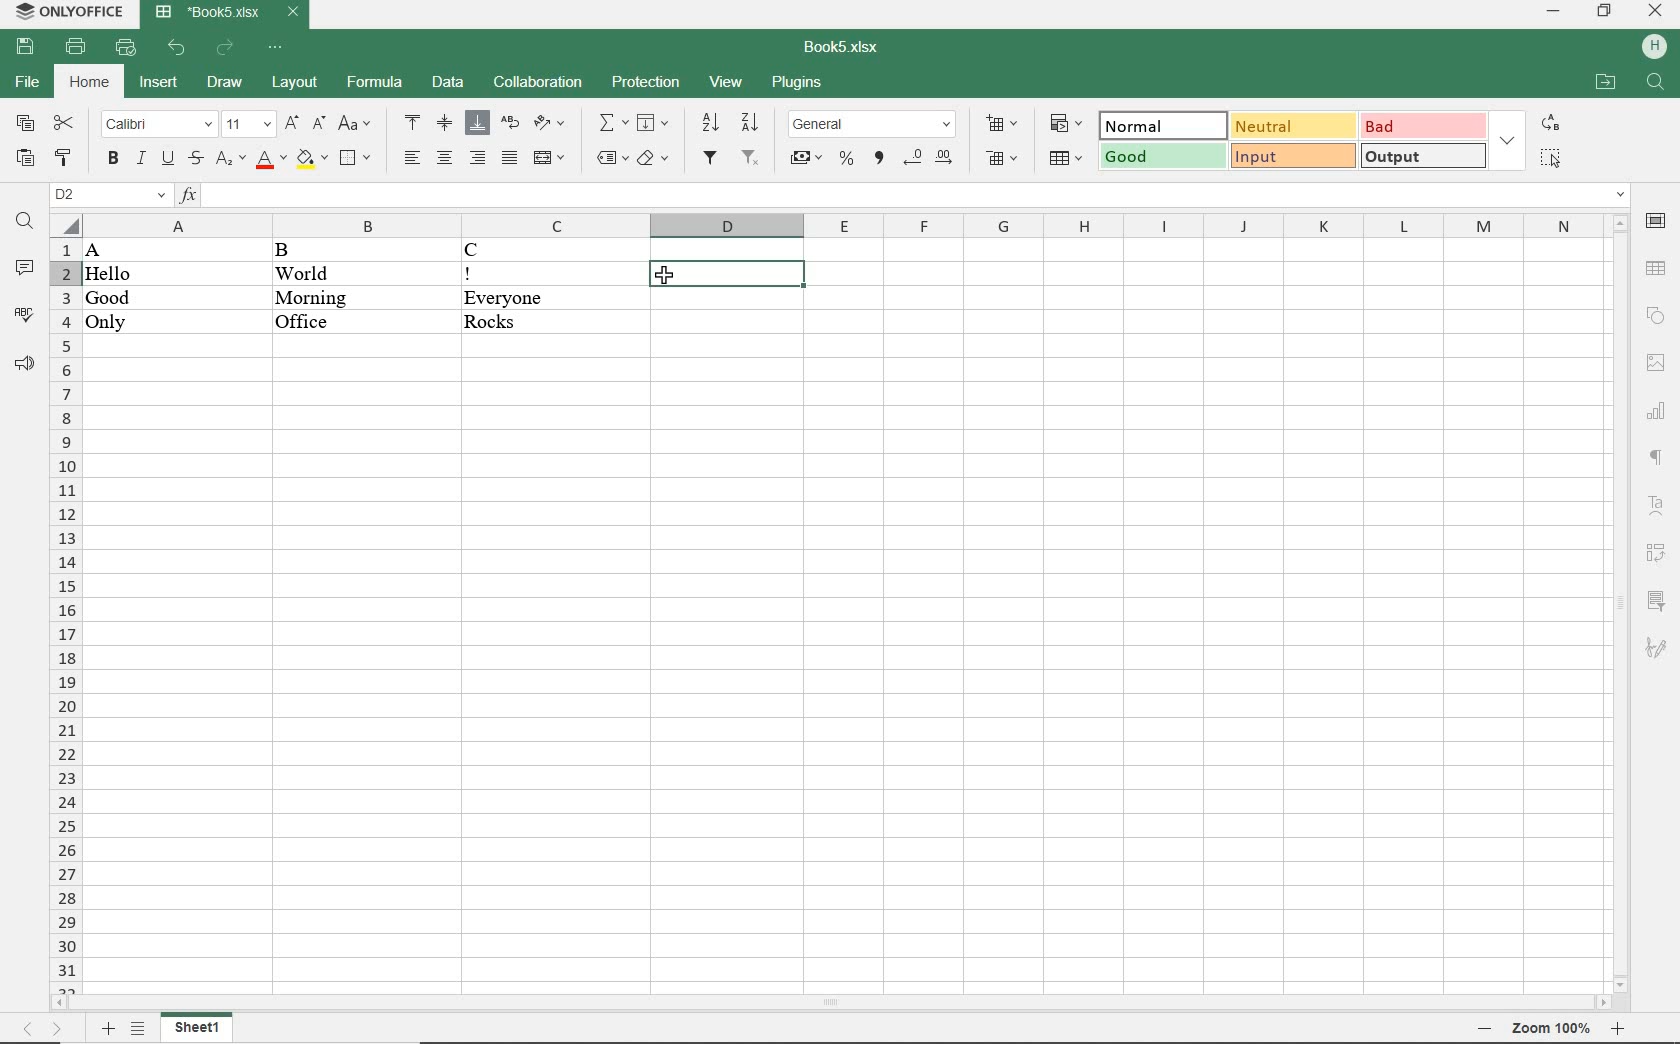 The width and height of the screenshot is (1680, 1044). I want to click on Only, so click(117, 323).